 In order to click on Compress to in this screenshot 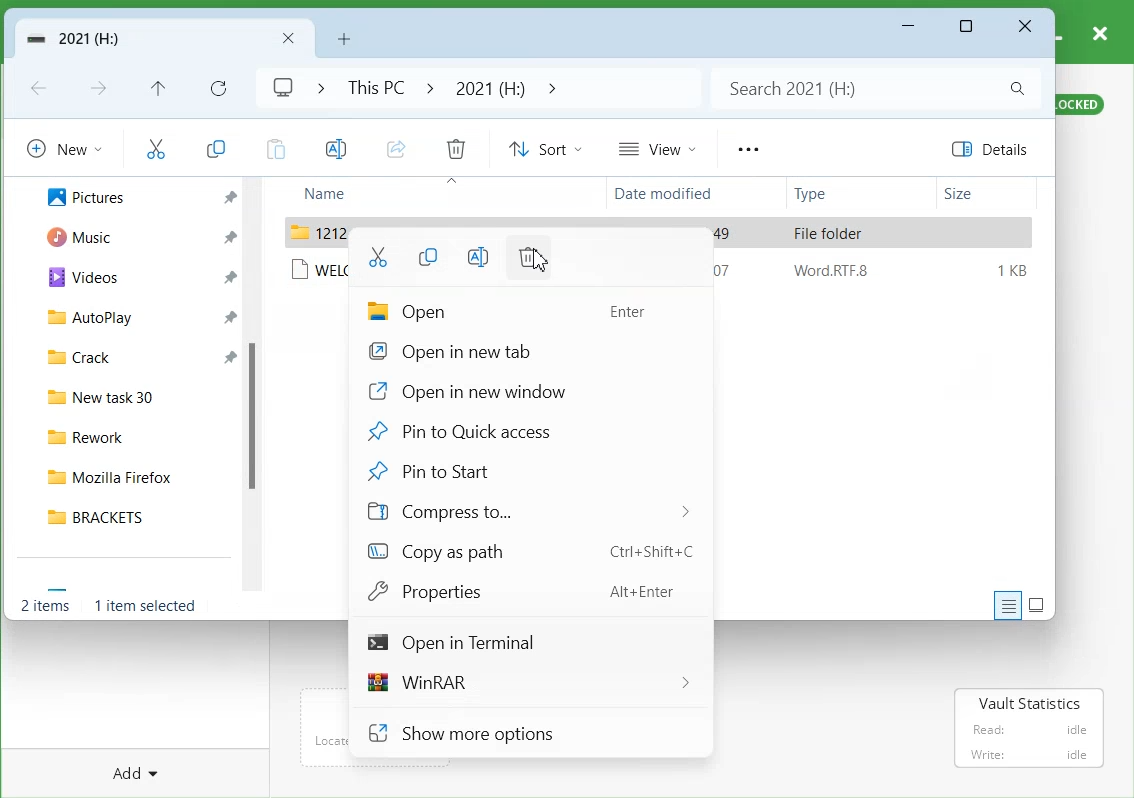, I will do `click(522, 509)`.